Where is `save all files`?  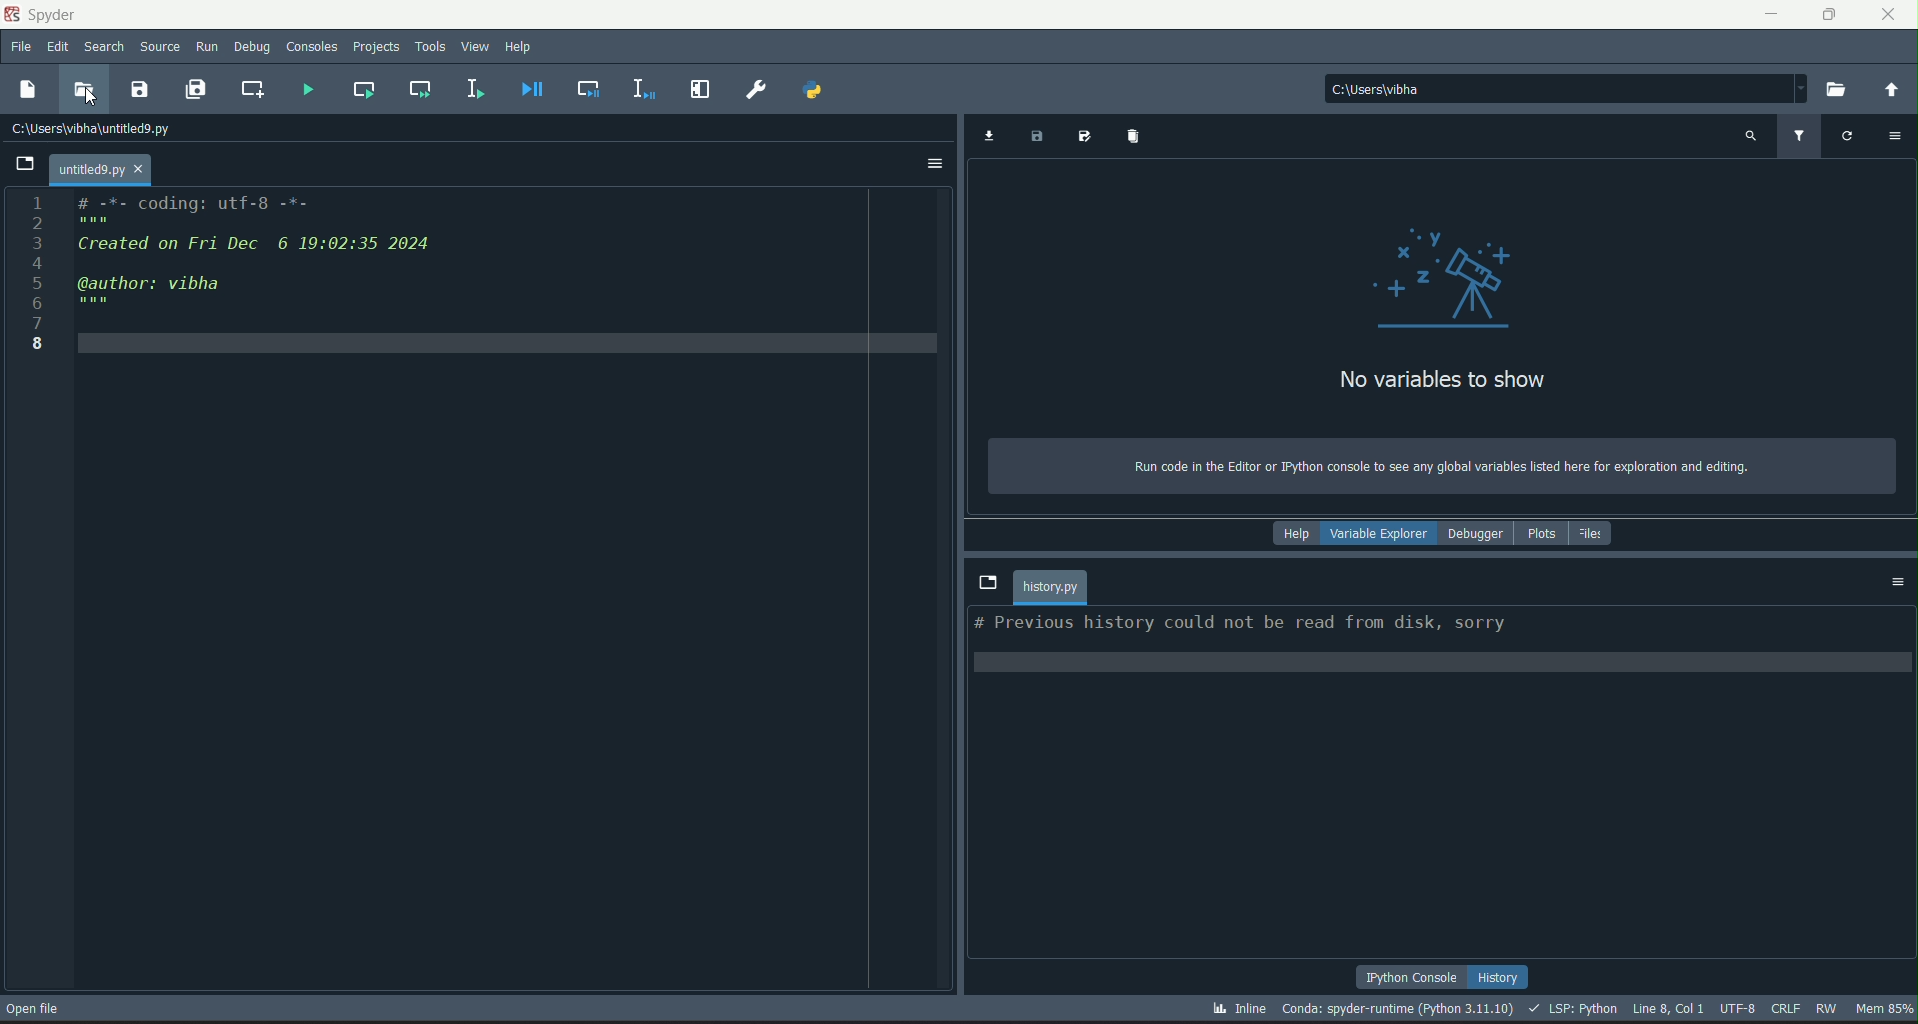 save all files is located at coordinates (194, 90).